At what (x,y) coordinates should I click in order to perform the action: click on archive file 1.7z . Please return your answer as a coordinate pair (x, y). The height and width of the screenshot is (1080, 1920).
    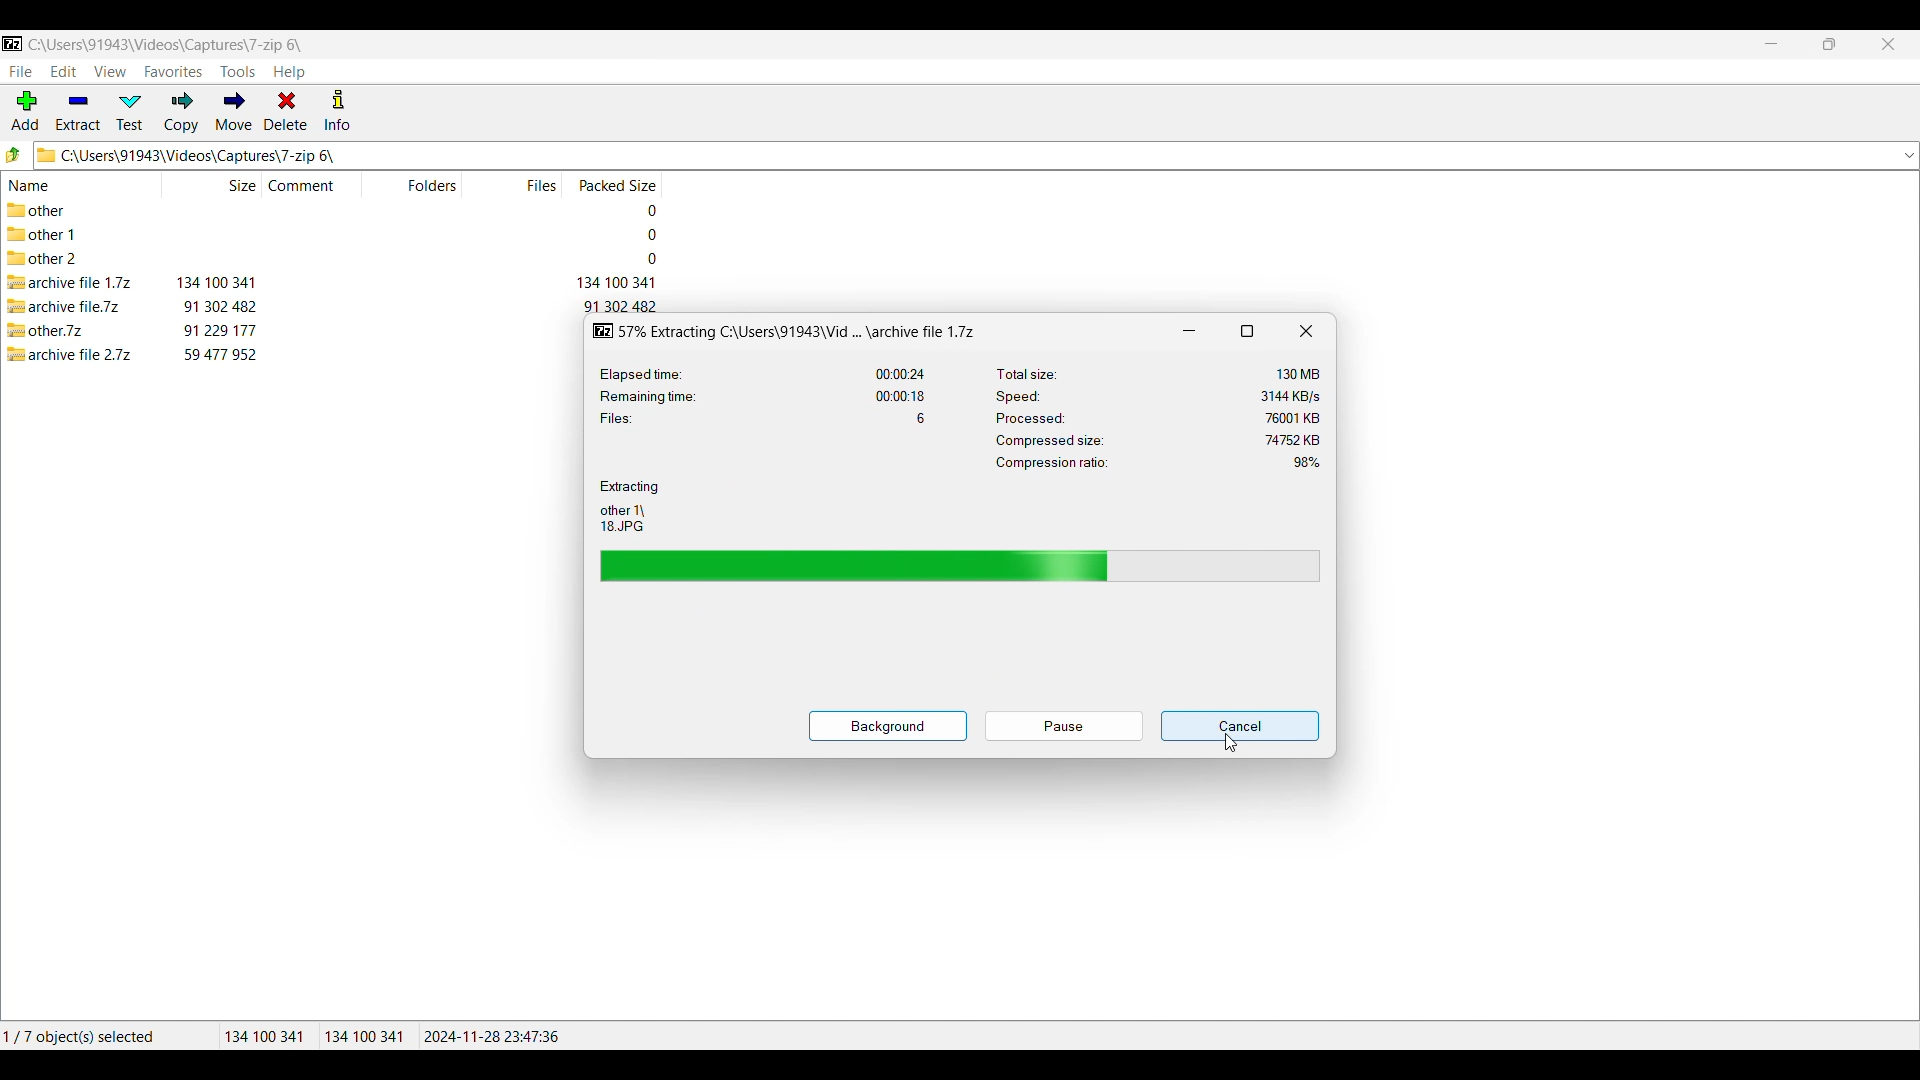
    Looking at the image, I should click on (69, 283).